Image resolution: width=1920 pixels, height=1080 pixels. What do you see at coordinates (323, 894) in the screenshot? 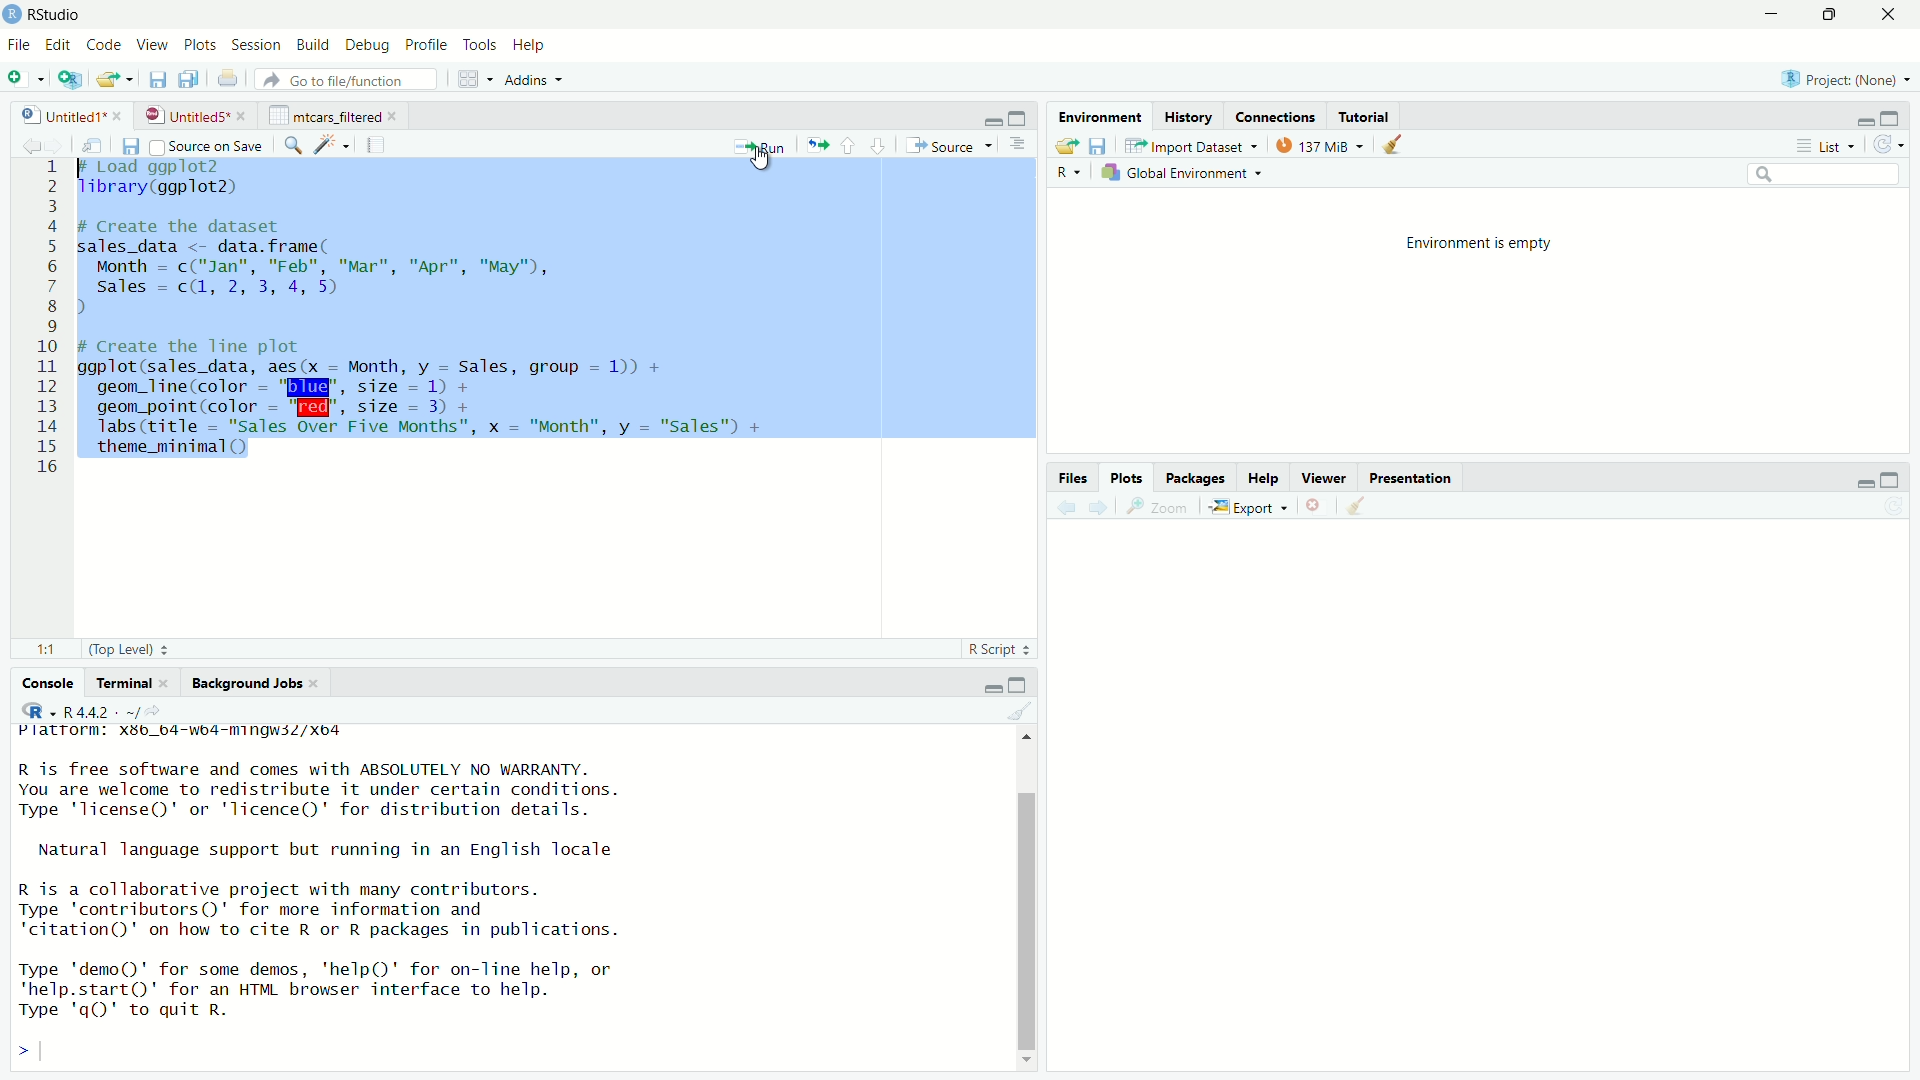
I see `R is free software and comes with ABSOLUTELY NO WARRANTY.

You are welcome to redistribute it under certain conditions.

Type 'license()' or 'licence()' for distribution details.
Natural language support but running in an English locale

R is a collaborative project with many contributors.

Type 'contributors()' for more information and

‘citation()' on how to cite R or R packages in publications.

Type 'demo()' for some demos, 'help()' for on-line help, or

'help.start()' for an HTML browser interface to help.

Type 'gQ' to quit R.` at bounding box center [323, 894].